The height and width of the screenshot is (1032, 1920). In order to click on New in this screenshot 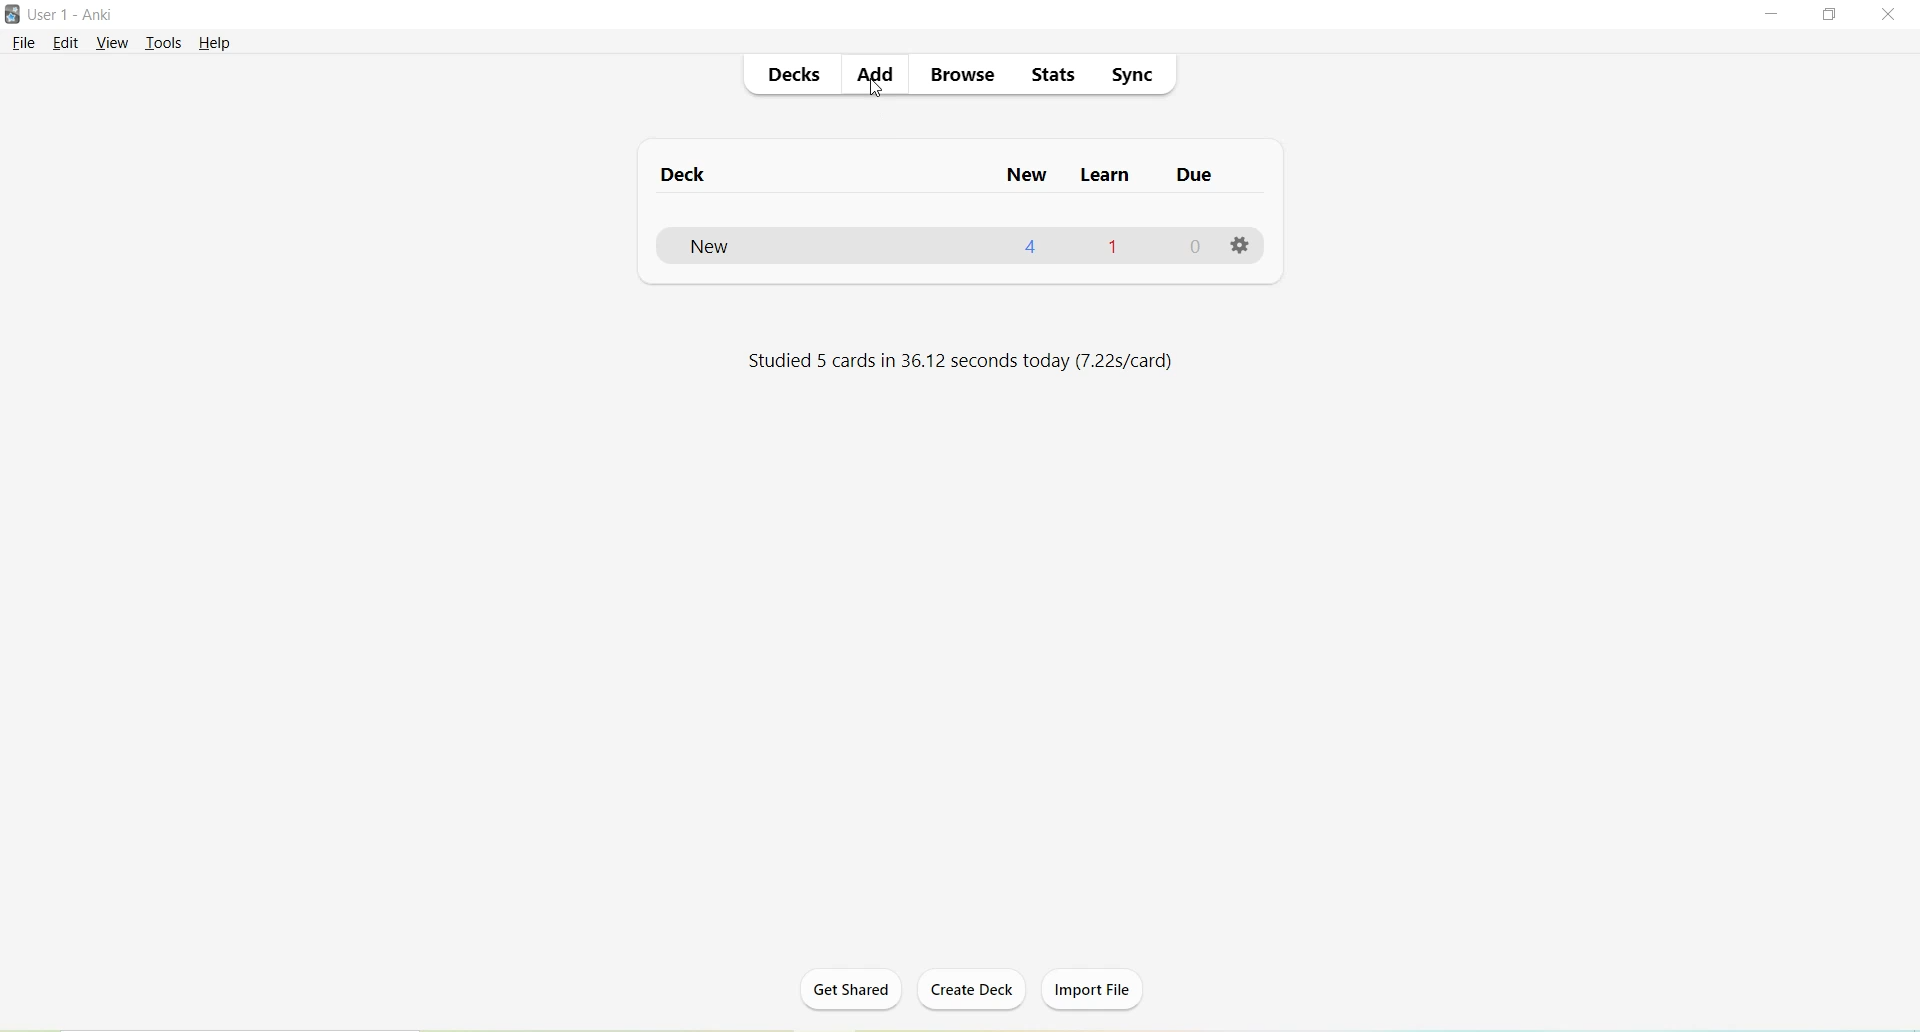, I will do `click(1028, 176)`.